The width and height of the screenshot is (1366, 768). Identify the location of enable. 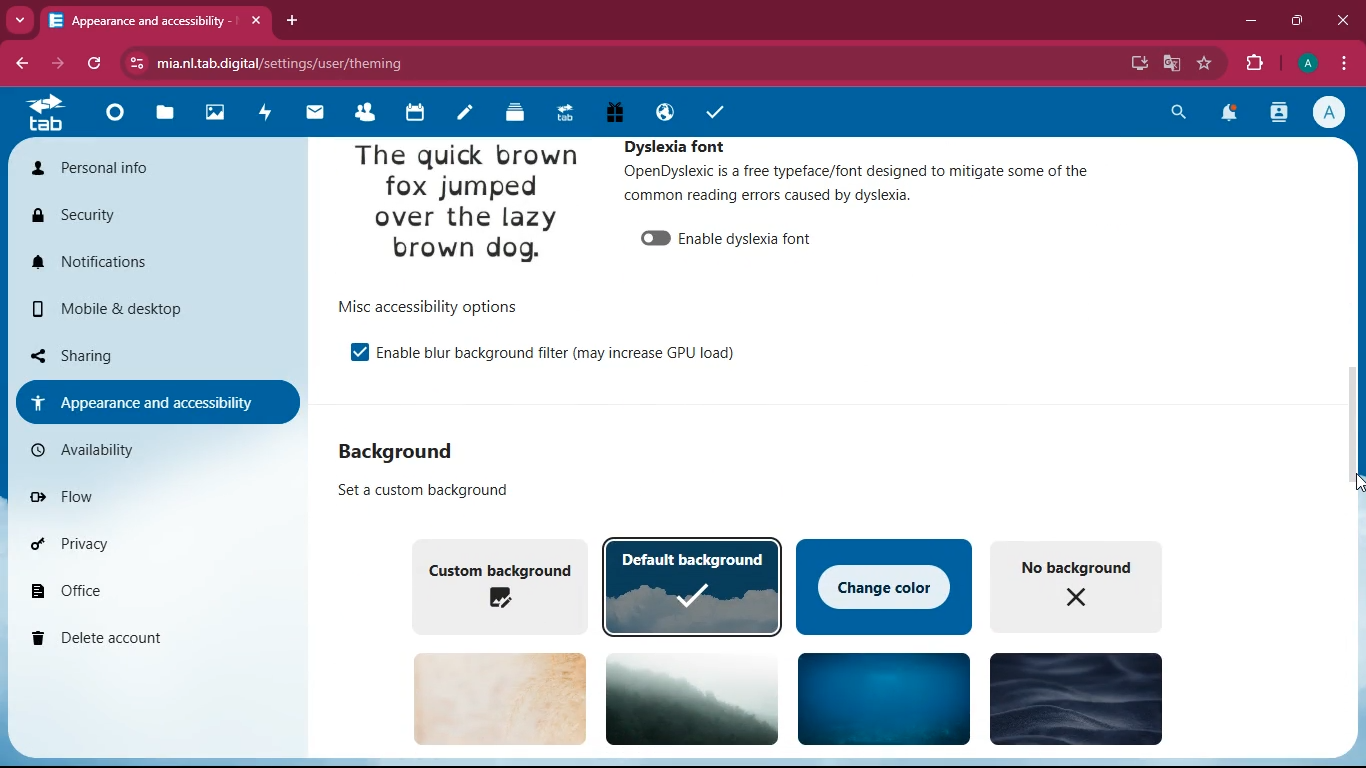
(359, 353).